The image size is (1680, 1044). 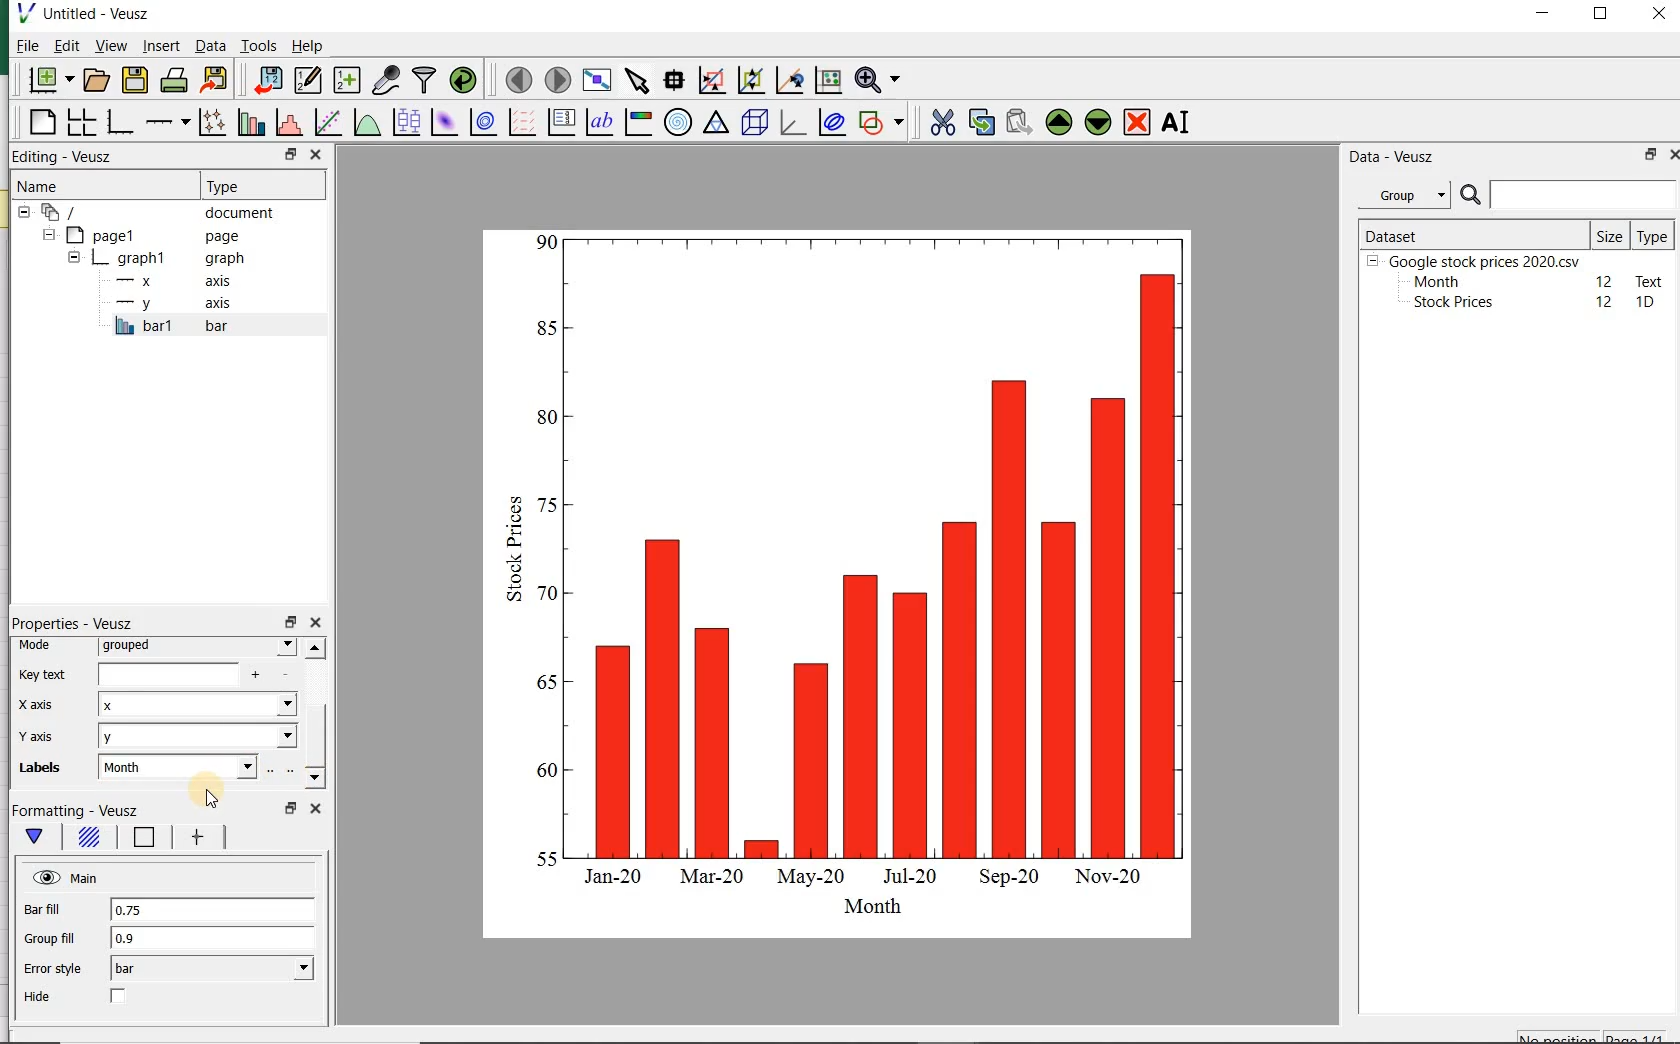 I want to click on histogram of a dataset, so click(x=287, y=125).